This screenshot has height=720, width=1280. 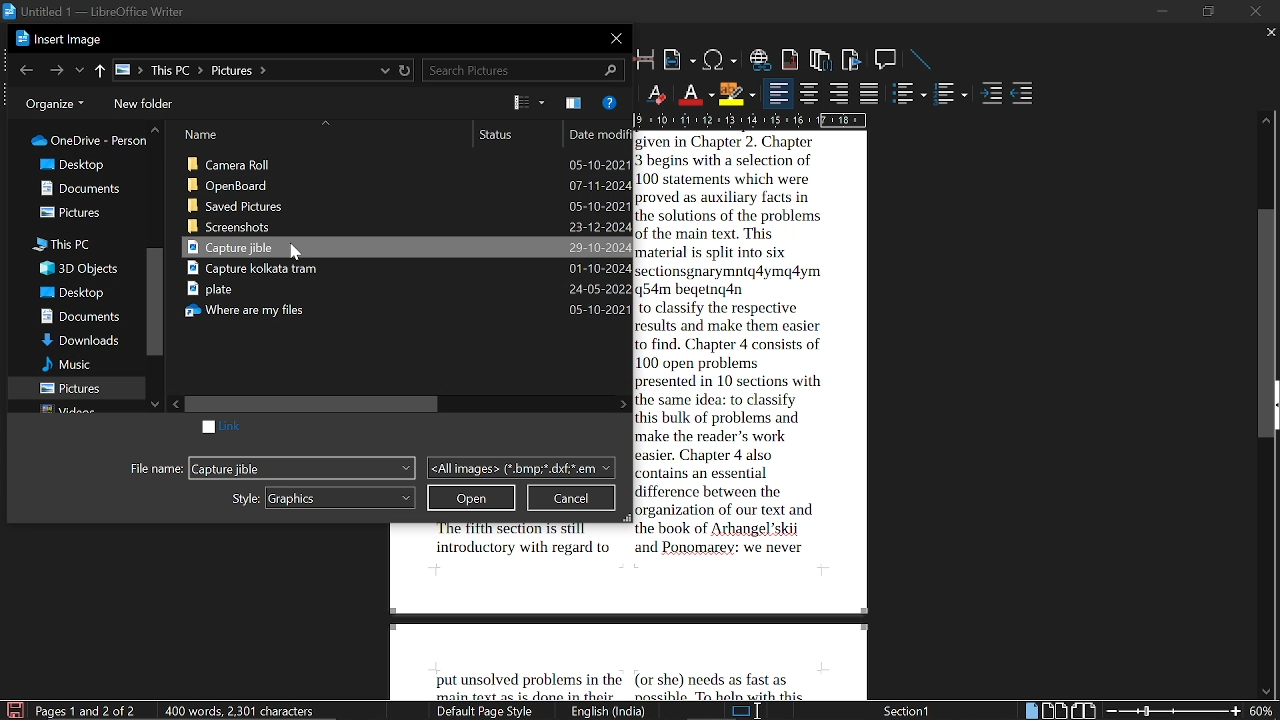 I want to click on new folder, so click(x=150, y=104).